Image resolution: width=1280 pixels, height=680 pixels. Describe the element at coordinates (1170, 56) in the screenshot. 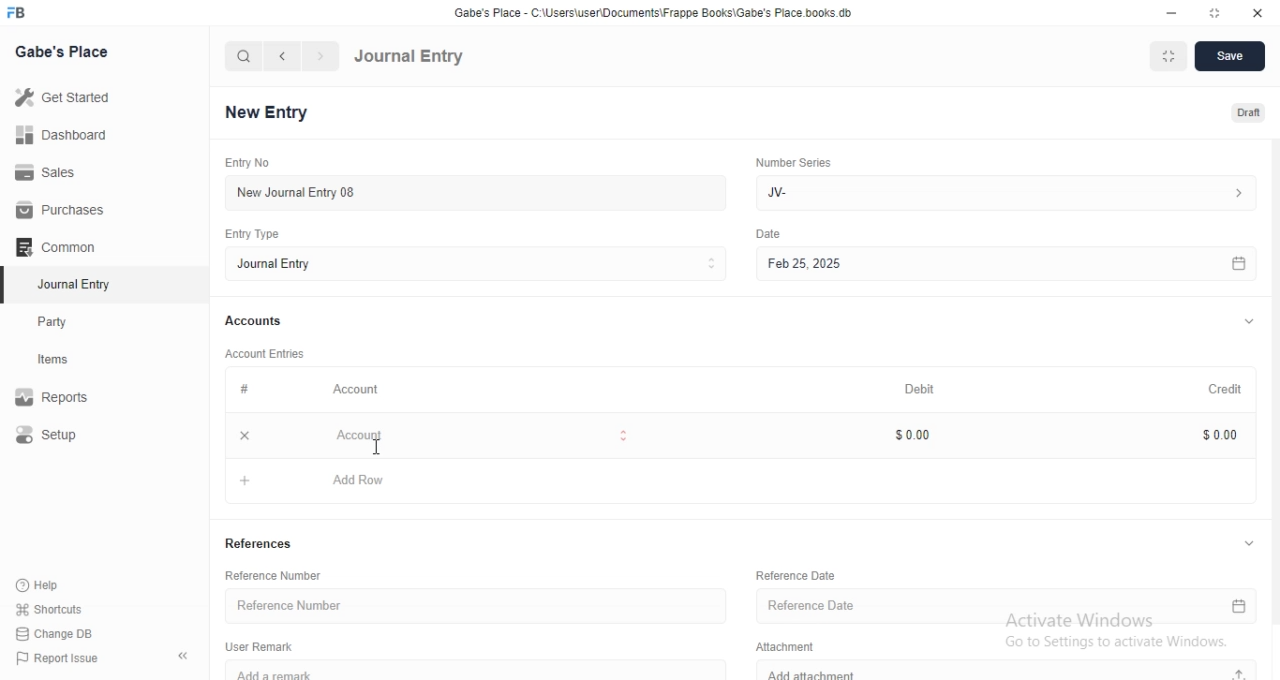

I see `Fit to Window` at that location.